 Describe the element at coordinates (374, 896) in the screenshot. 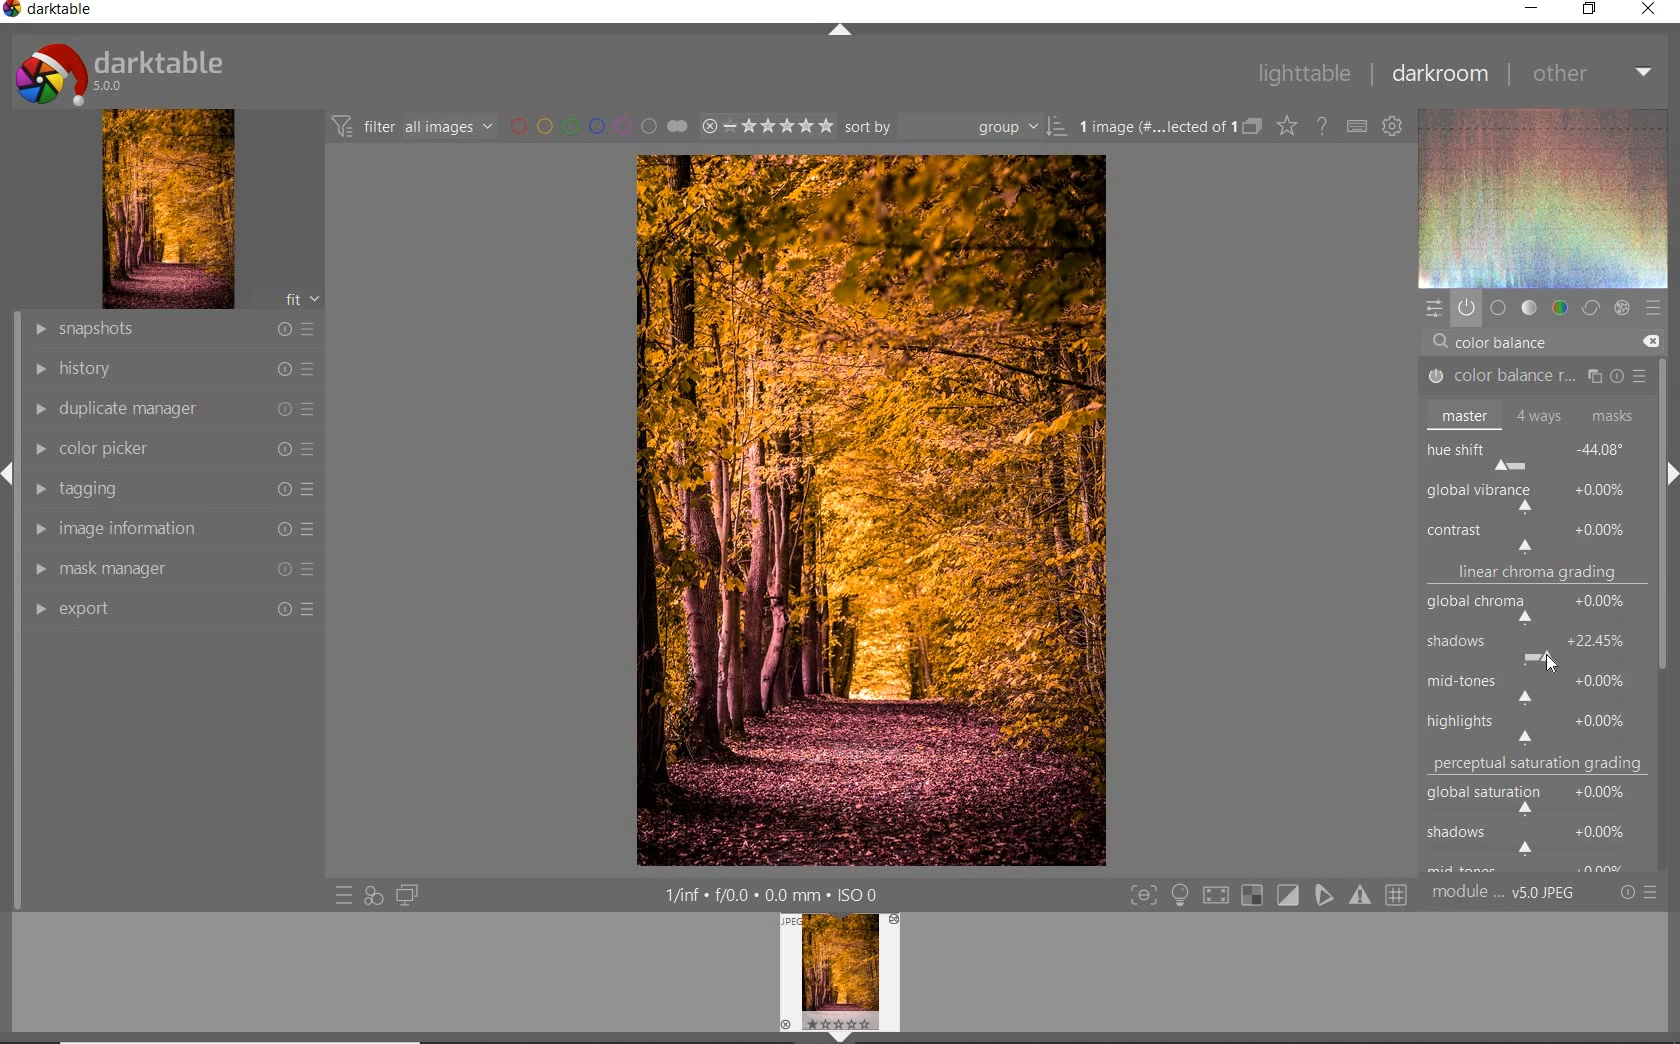

I see `quick access for applying any style` at that location.